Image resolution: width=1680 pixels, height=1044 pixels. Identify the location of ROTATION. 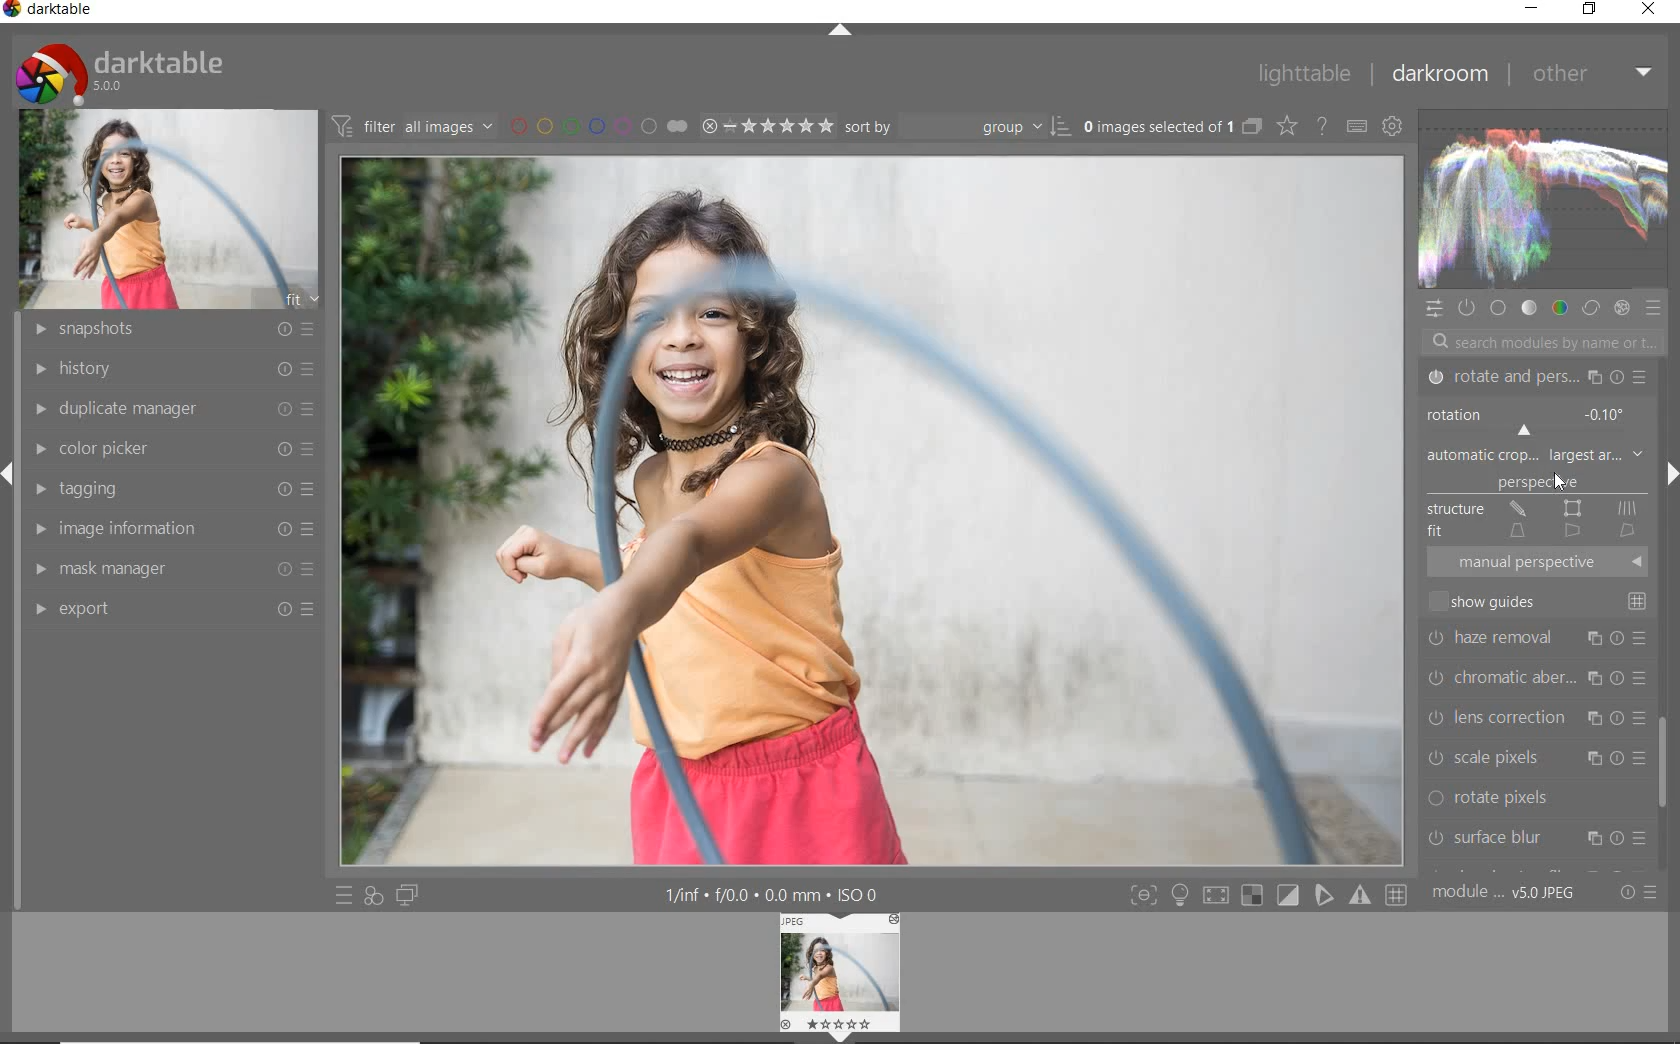
(1532, 421).